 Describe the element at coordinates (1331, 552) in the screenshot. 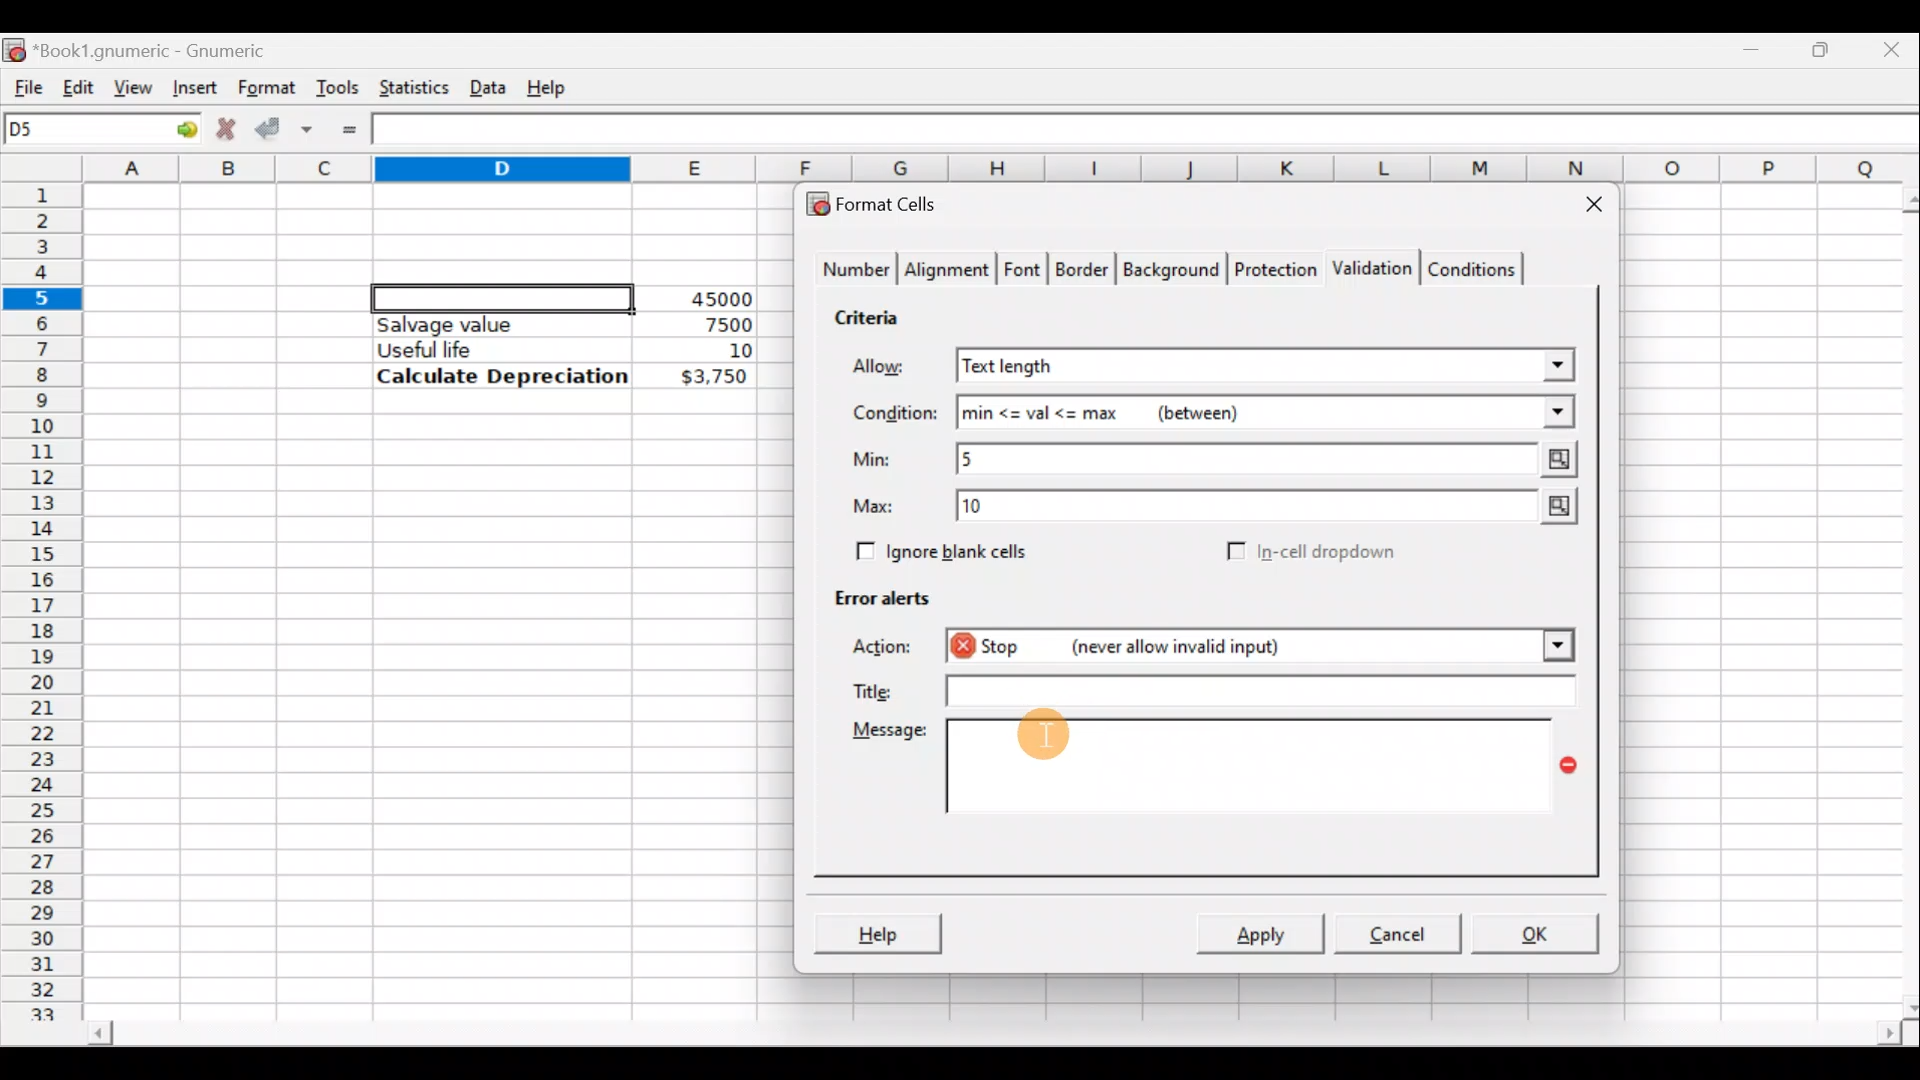

I see `In-cell dropdown` at that location.